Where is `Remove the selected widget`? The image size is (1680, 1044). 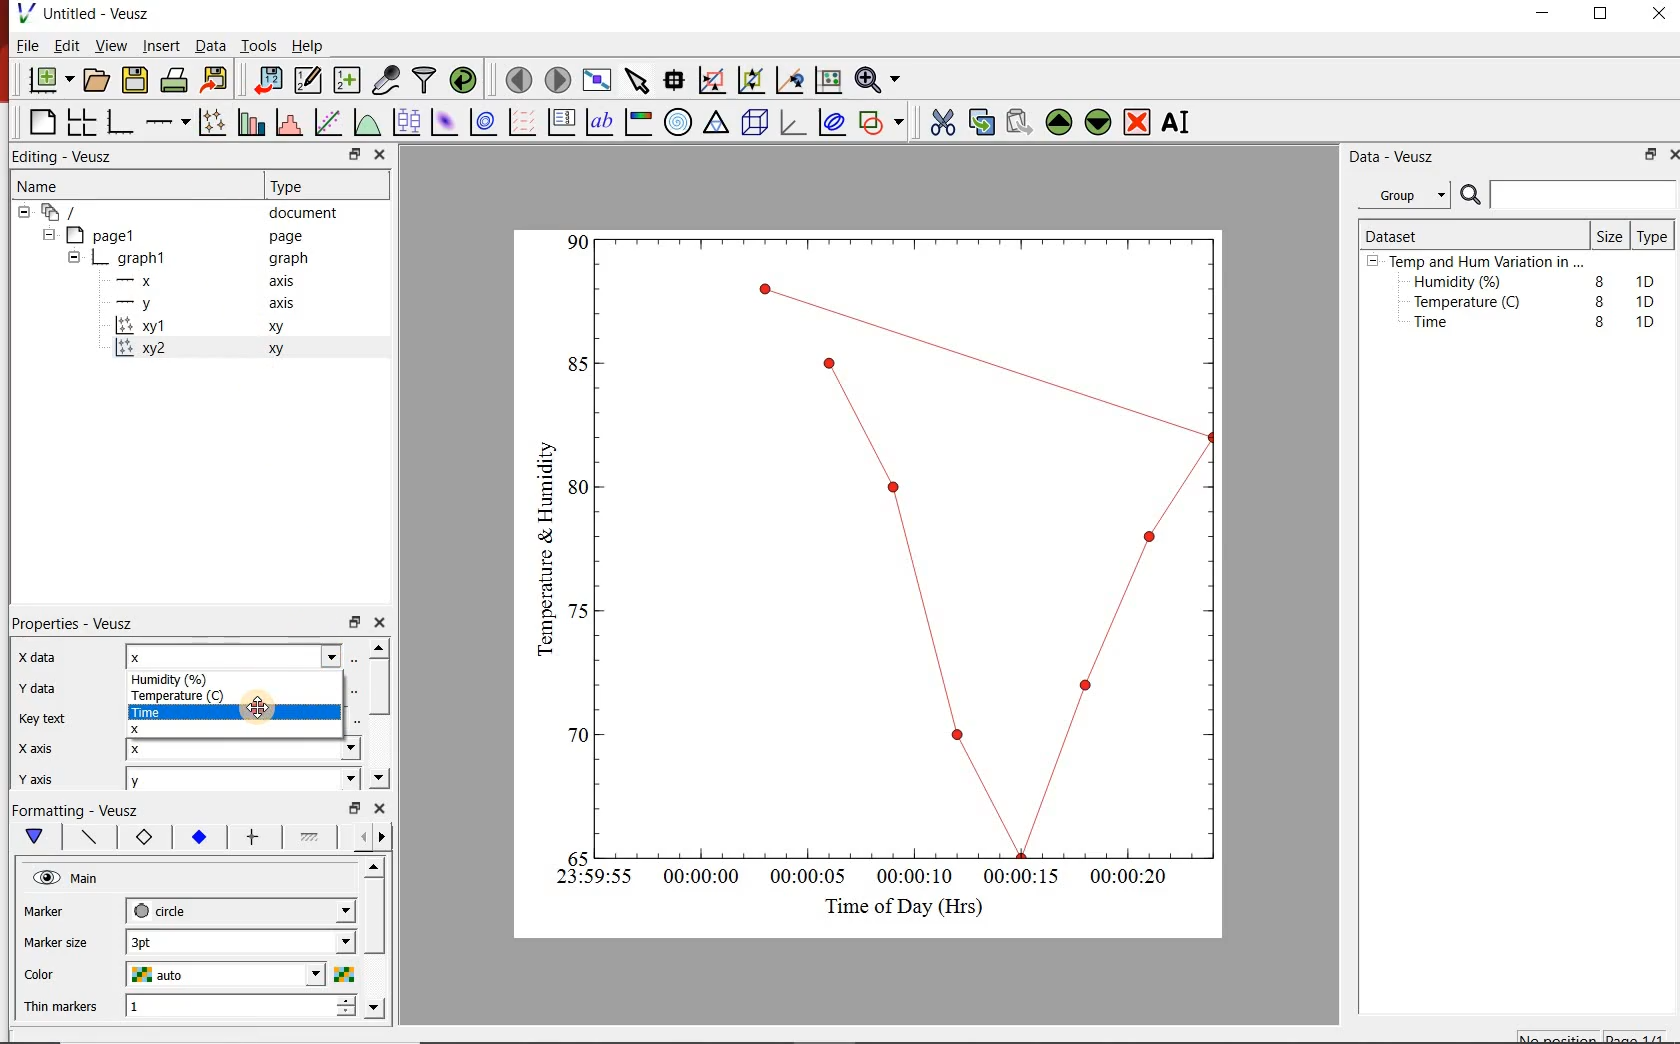
Remove the selected widget is located at coordinates (1139, 122).